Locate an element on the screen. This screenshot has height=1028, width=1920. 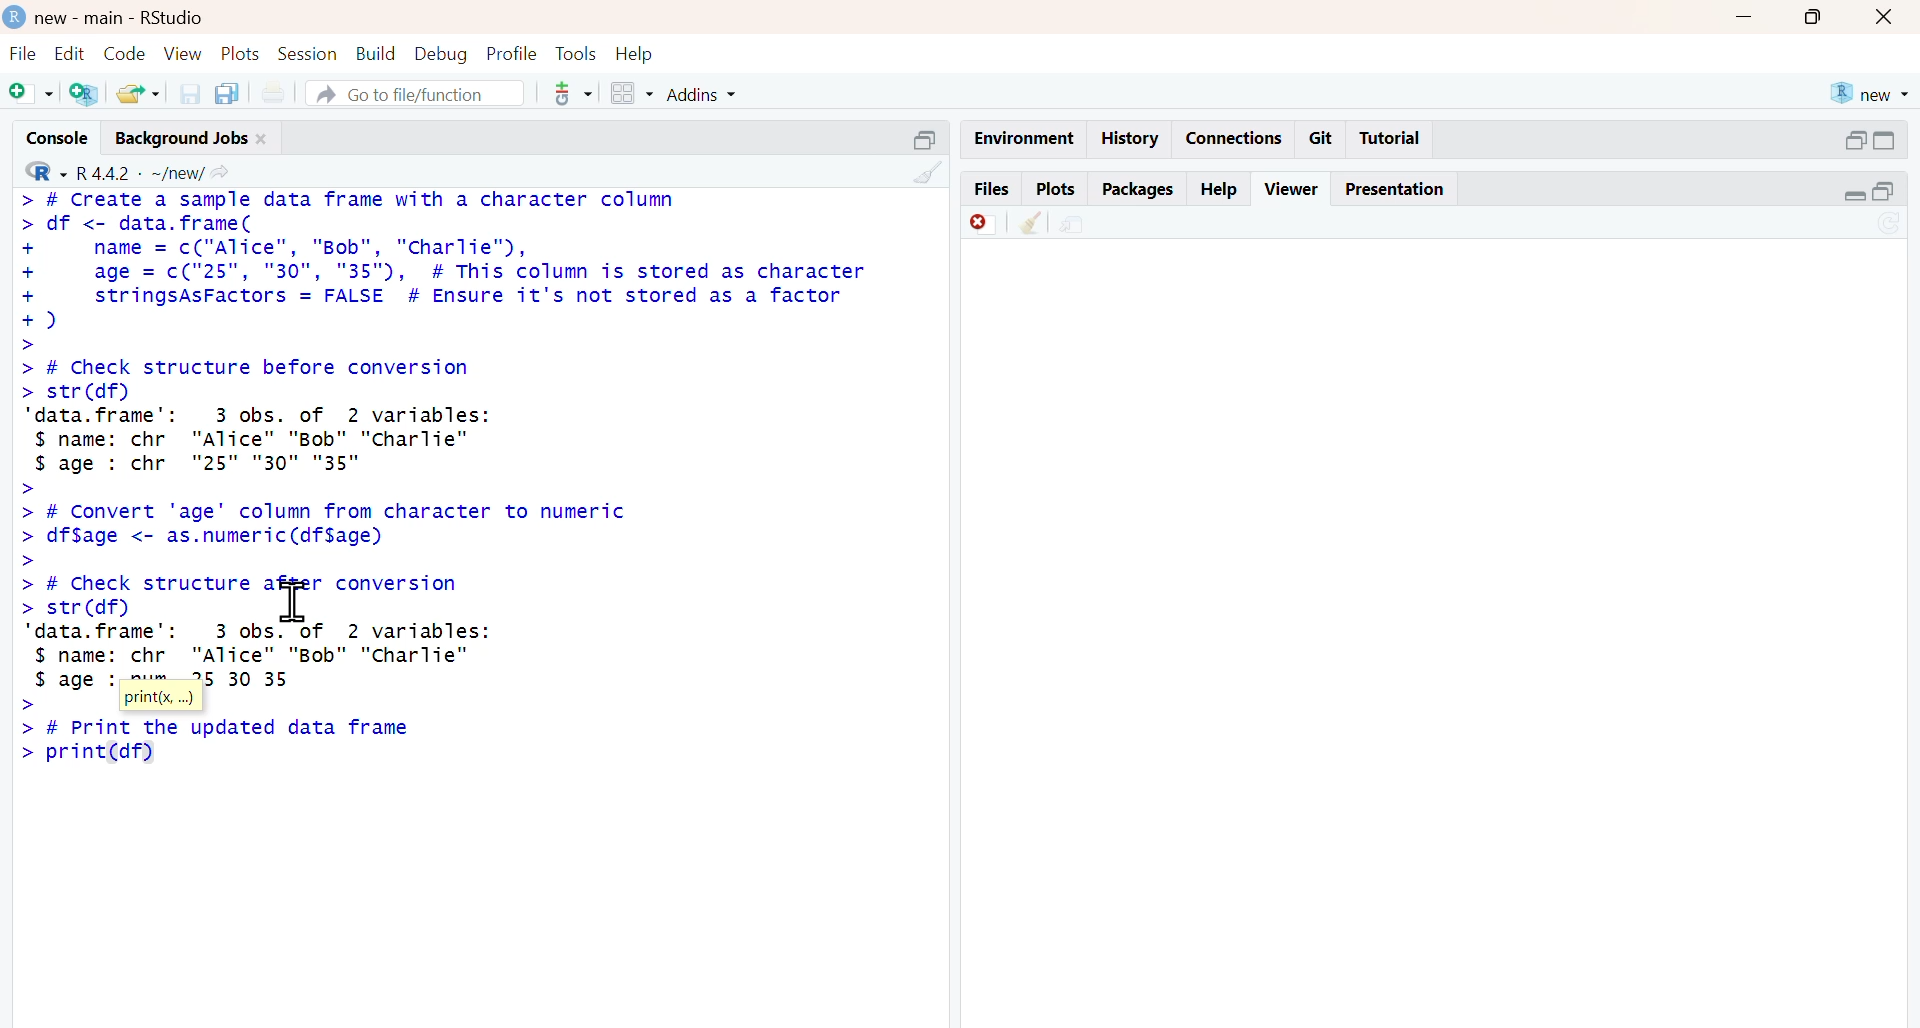
print is located at coordinates (274, 95).